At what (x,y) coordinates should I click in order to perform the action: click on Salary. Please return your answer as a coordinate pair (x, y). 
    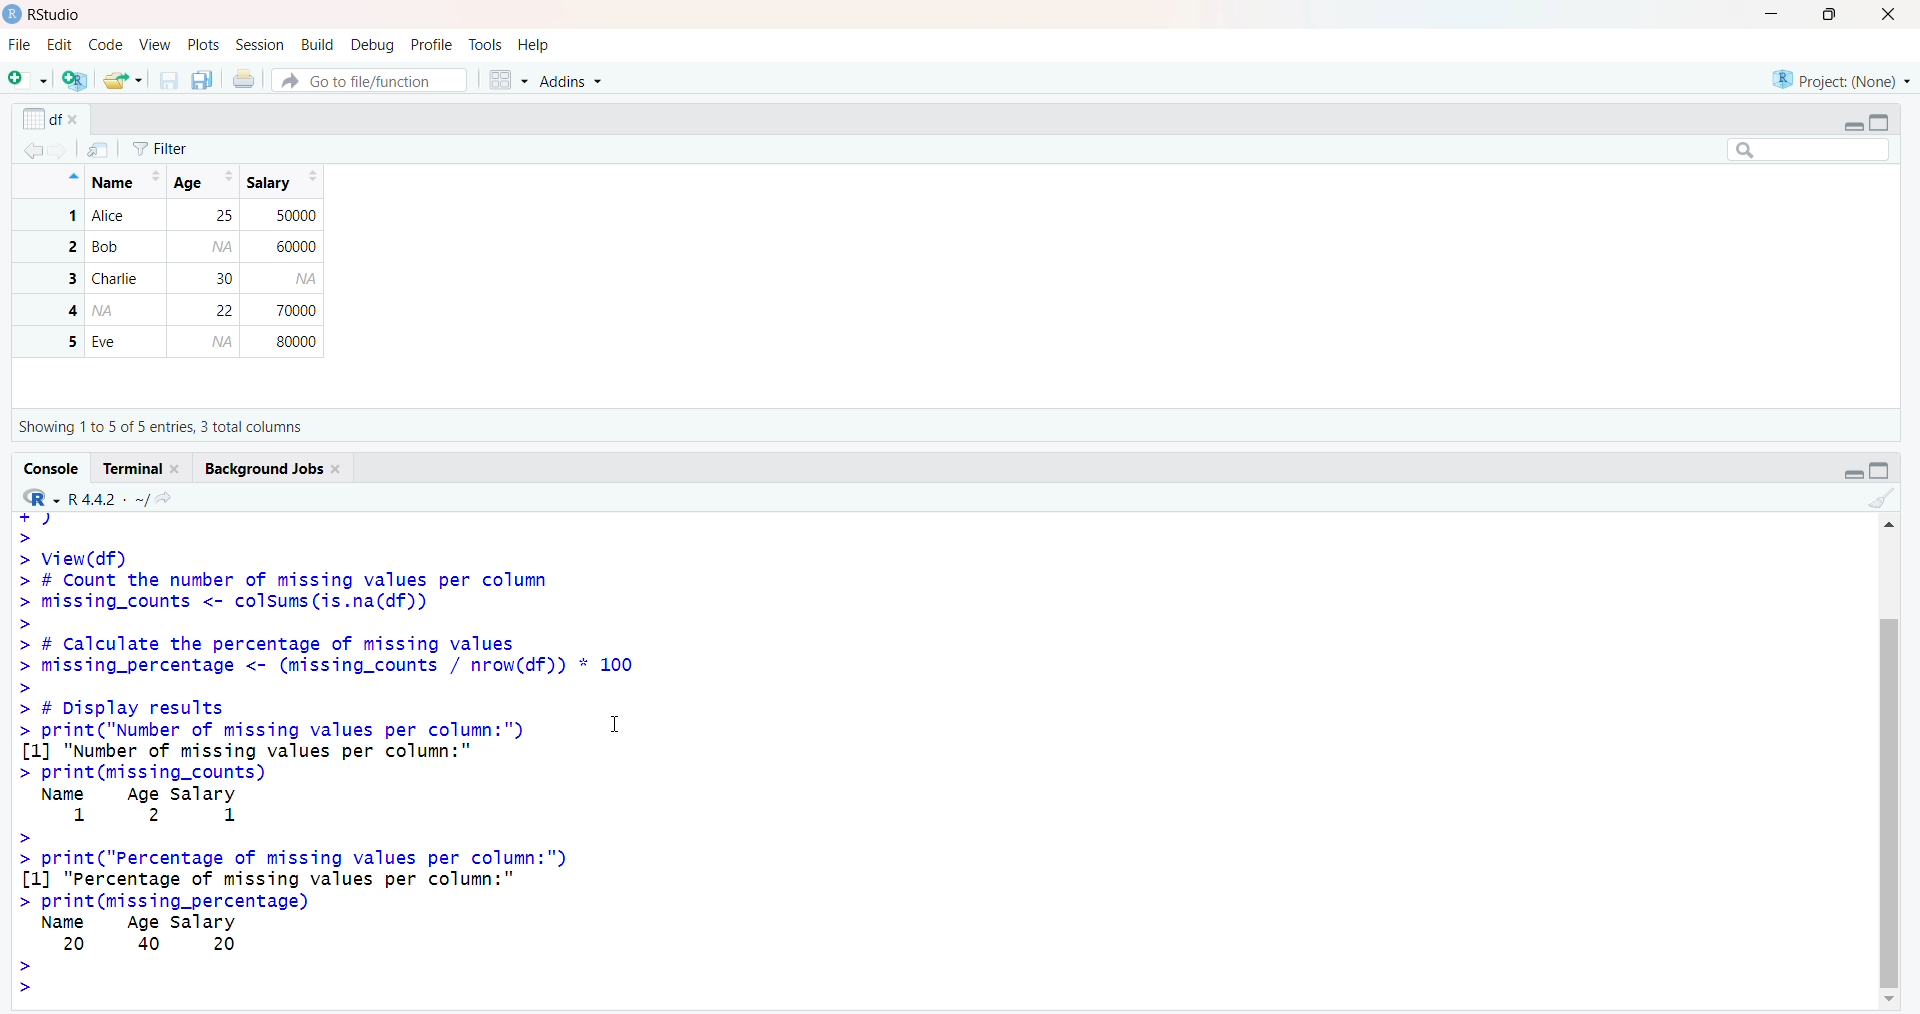
    Looking at the image, I should click on (281, 183).